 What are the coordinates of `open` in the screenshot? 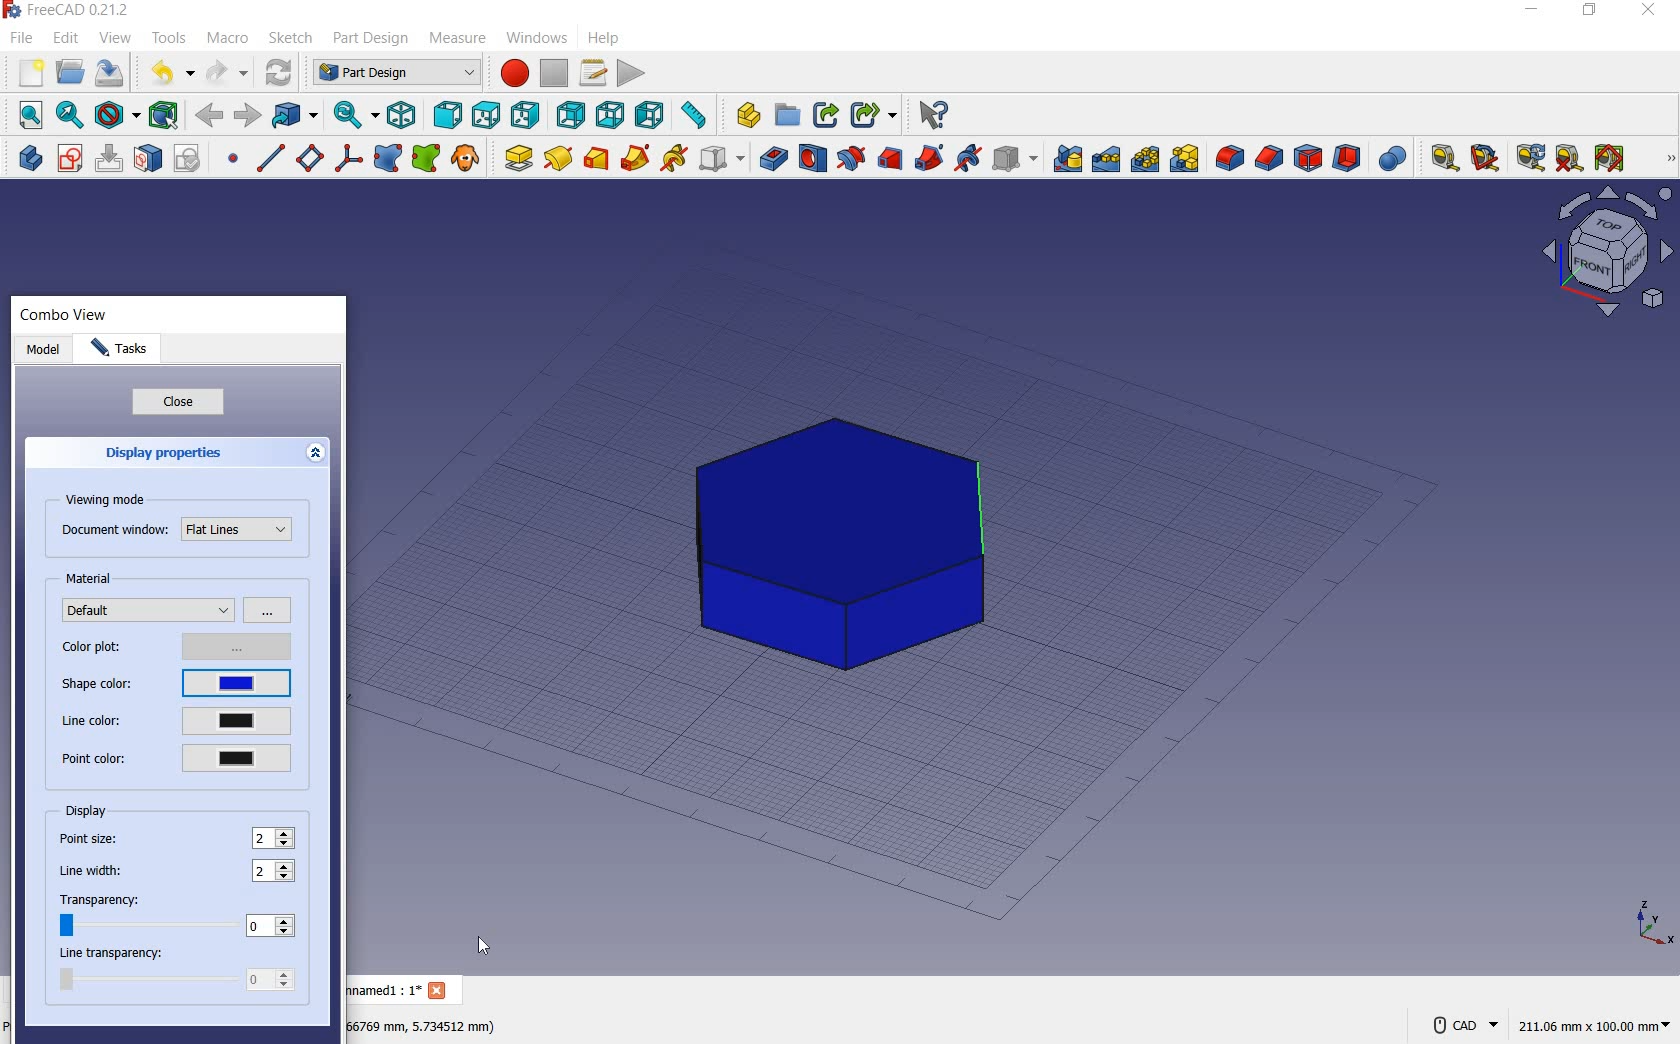 It's located at (71, 71).